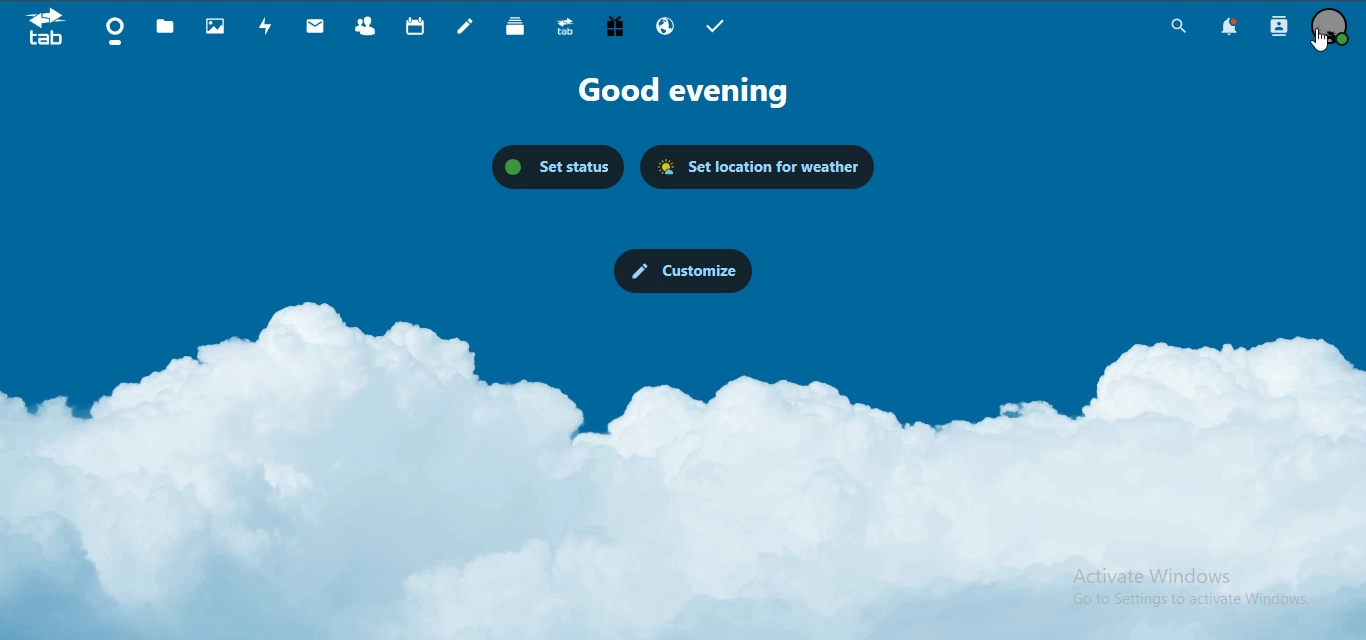  Describe the element at coordinates (683, 94) in the screenshot. I see `Good Evening` at that location.